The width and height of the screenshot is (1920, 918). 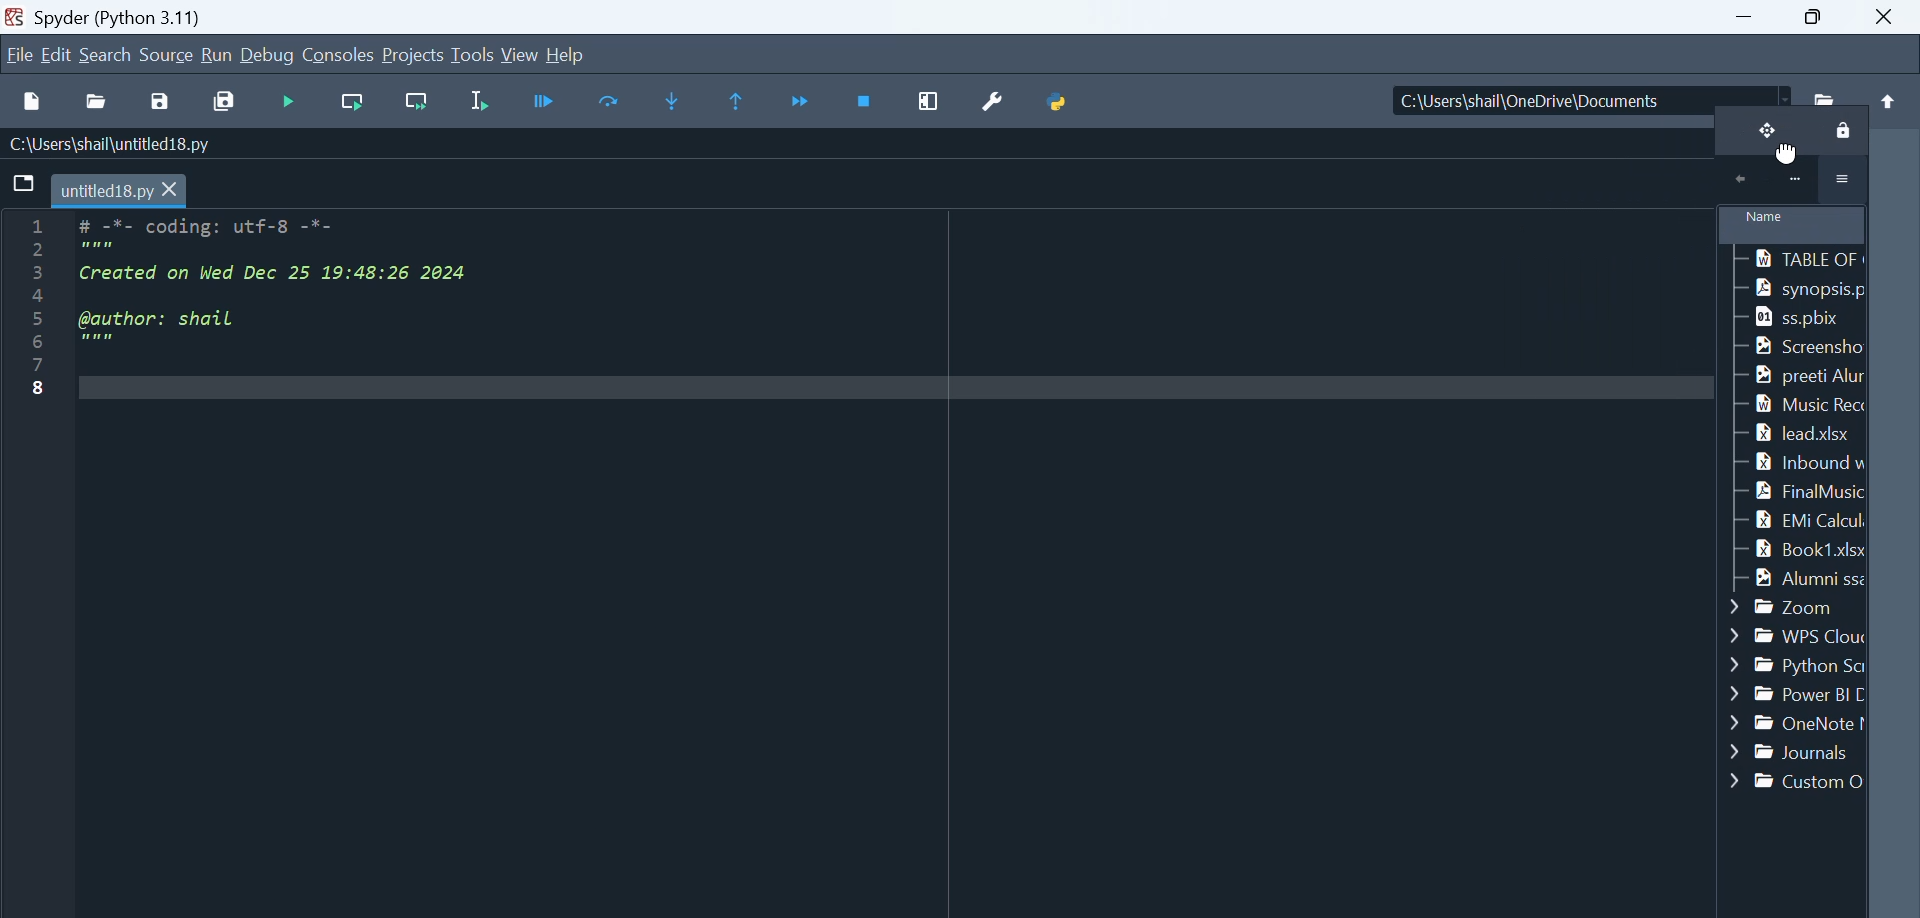 What do you see at coordinates (802, 103) in the screenshot?
I see `Continue execution until next function` at bounding box center [802, 103].